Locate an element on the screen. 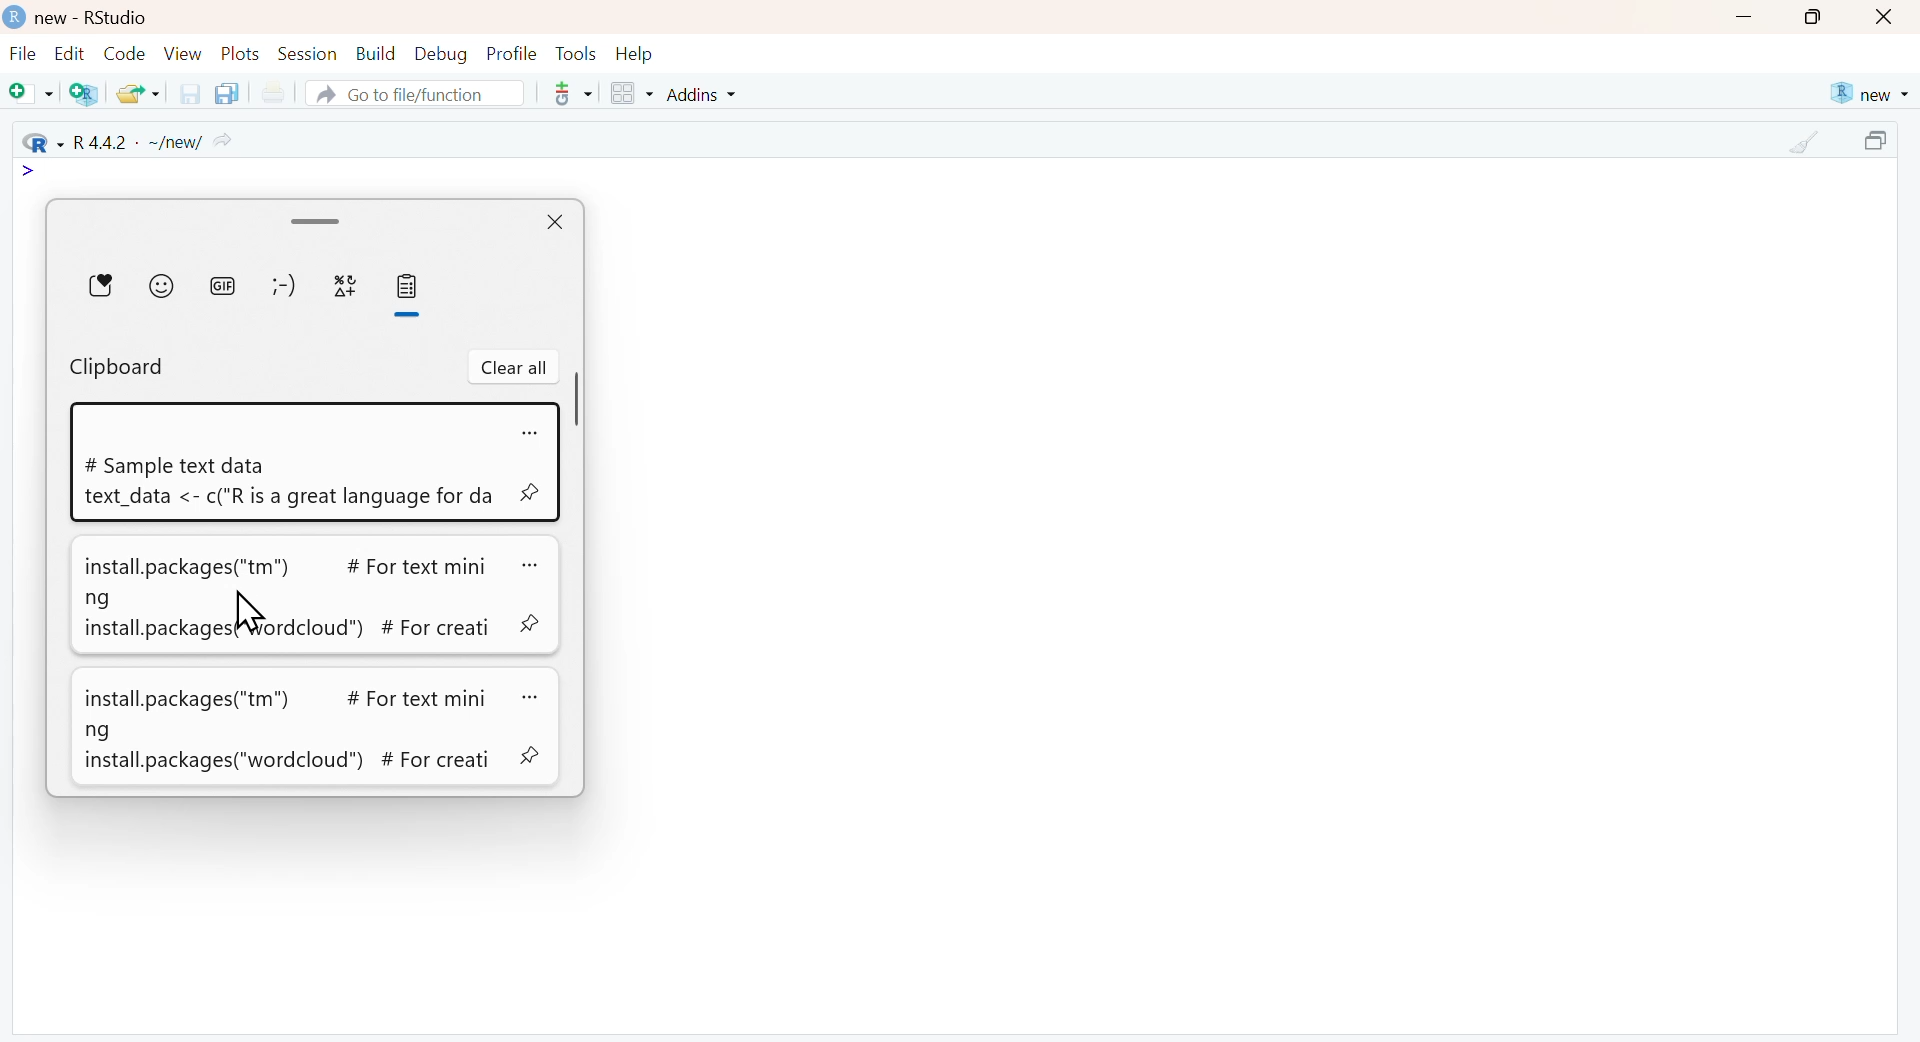 This screenshot has height=1042, width=1920. more options is located at coordinates (534, 564).